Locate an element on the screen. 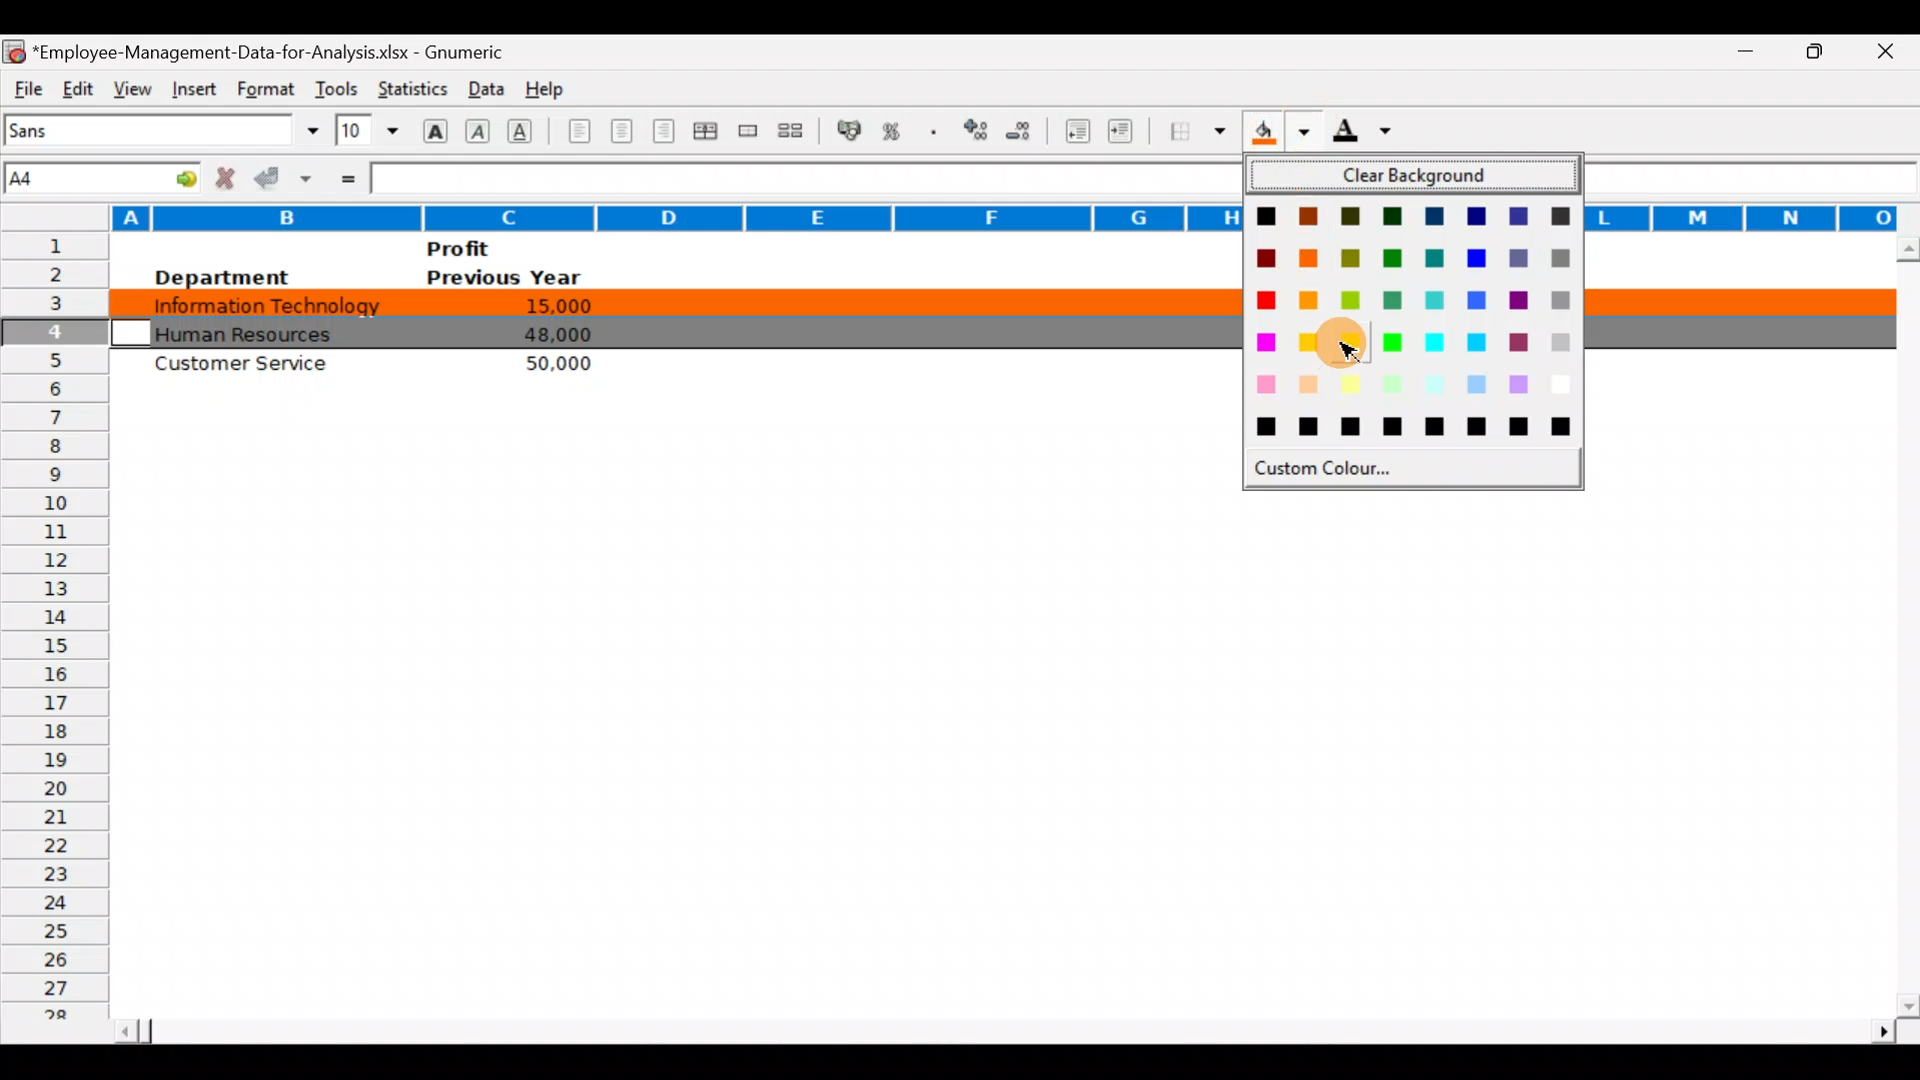 Image resolution: width=1920 pixels, height=1080 pixels. Close is located at coordinates (1892, 53).